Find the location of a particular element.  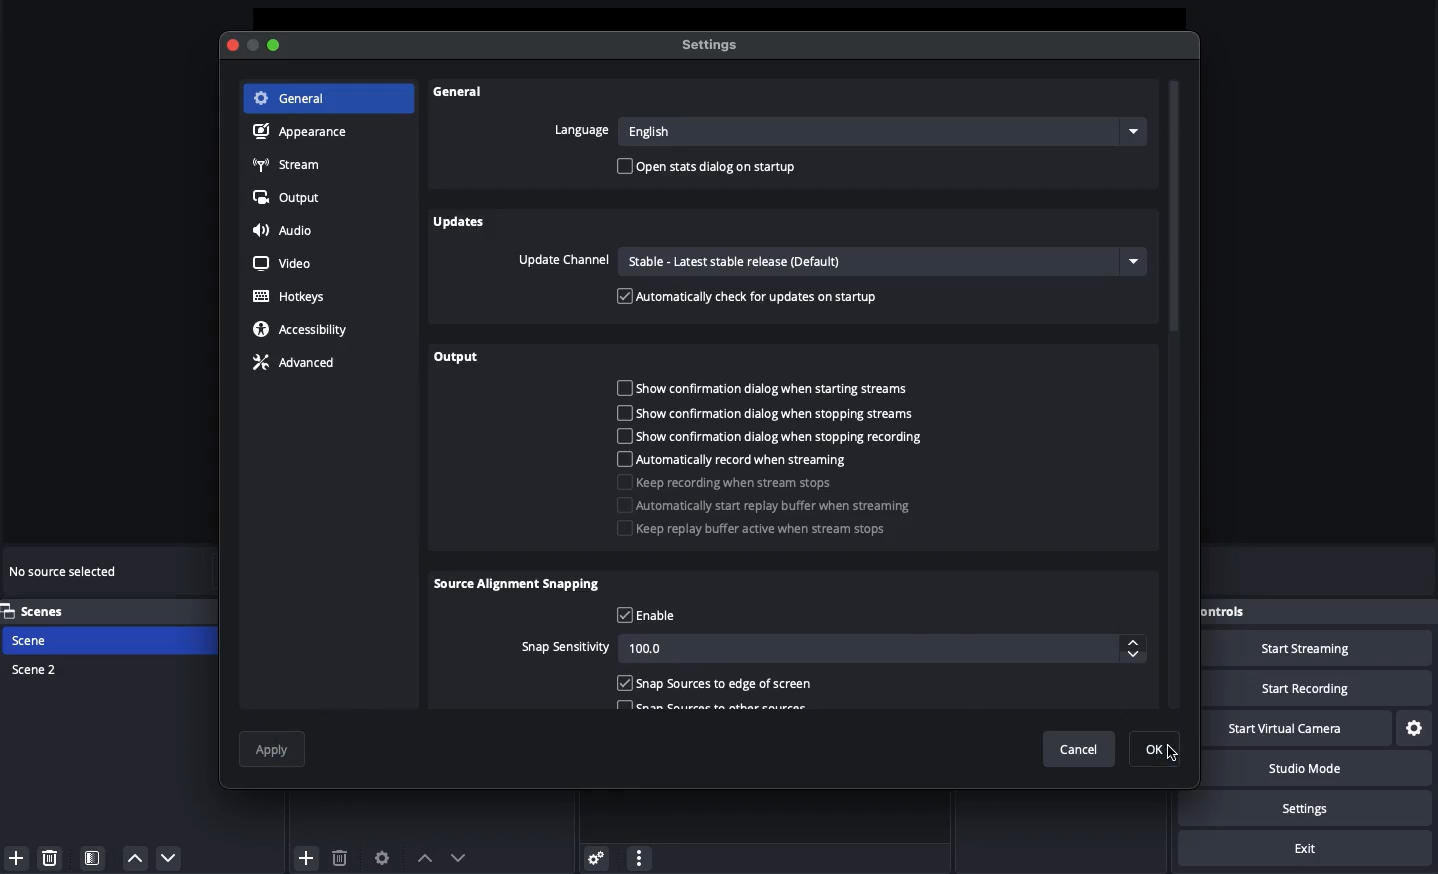

Enable is located at coordinates (648, 616).